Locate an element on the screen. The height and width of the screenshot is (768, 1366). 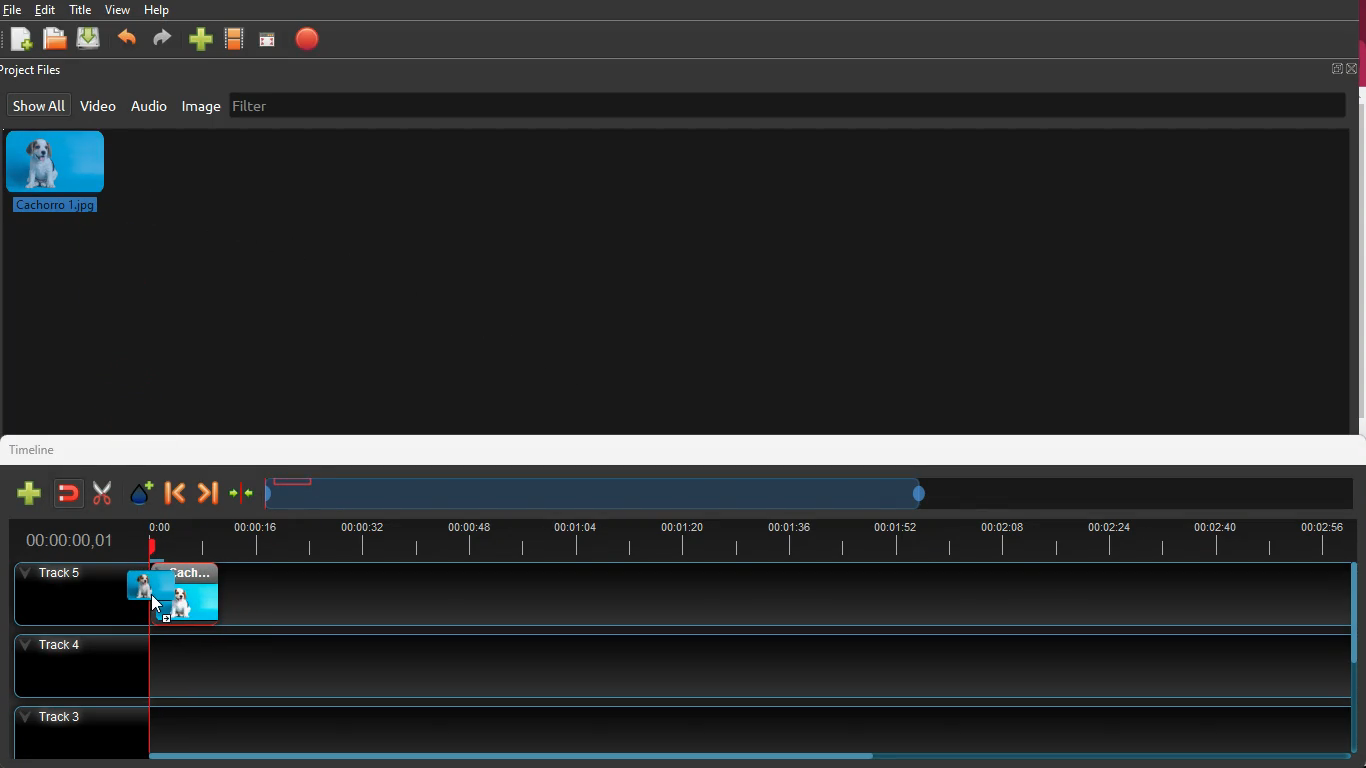
forward is located at coordinates (207, 494).